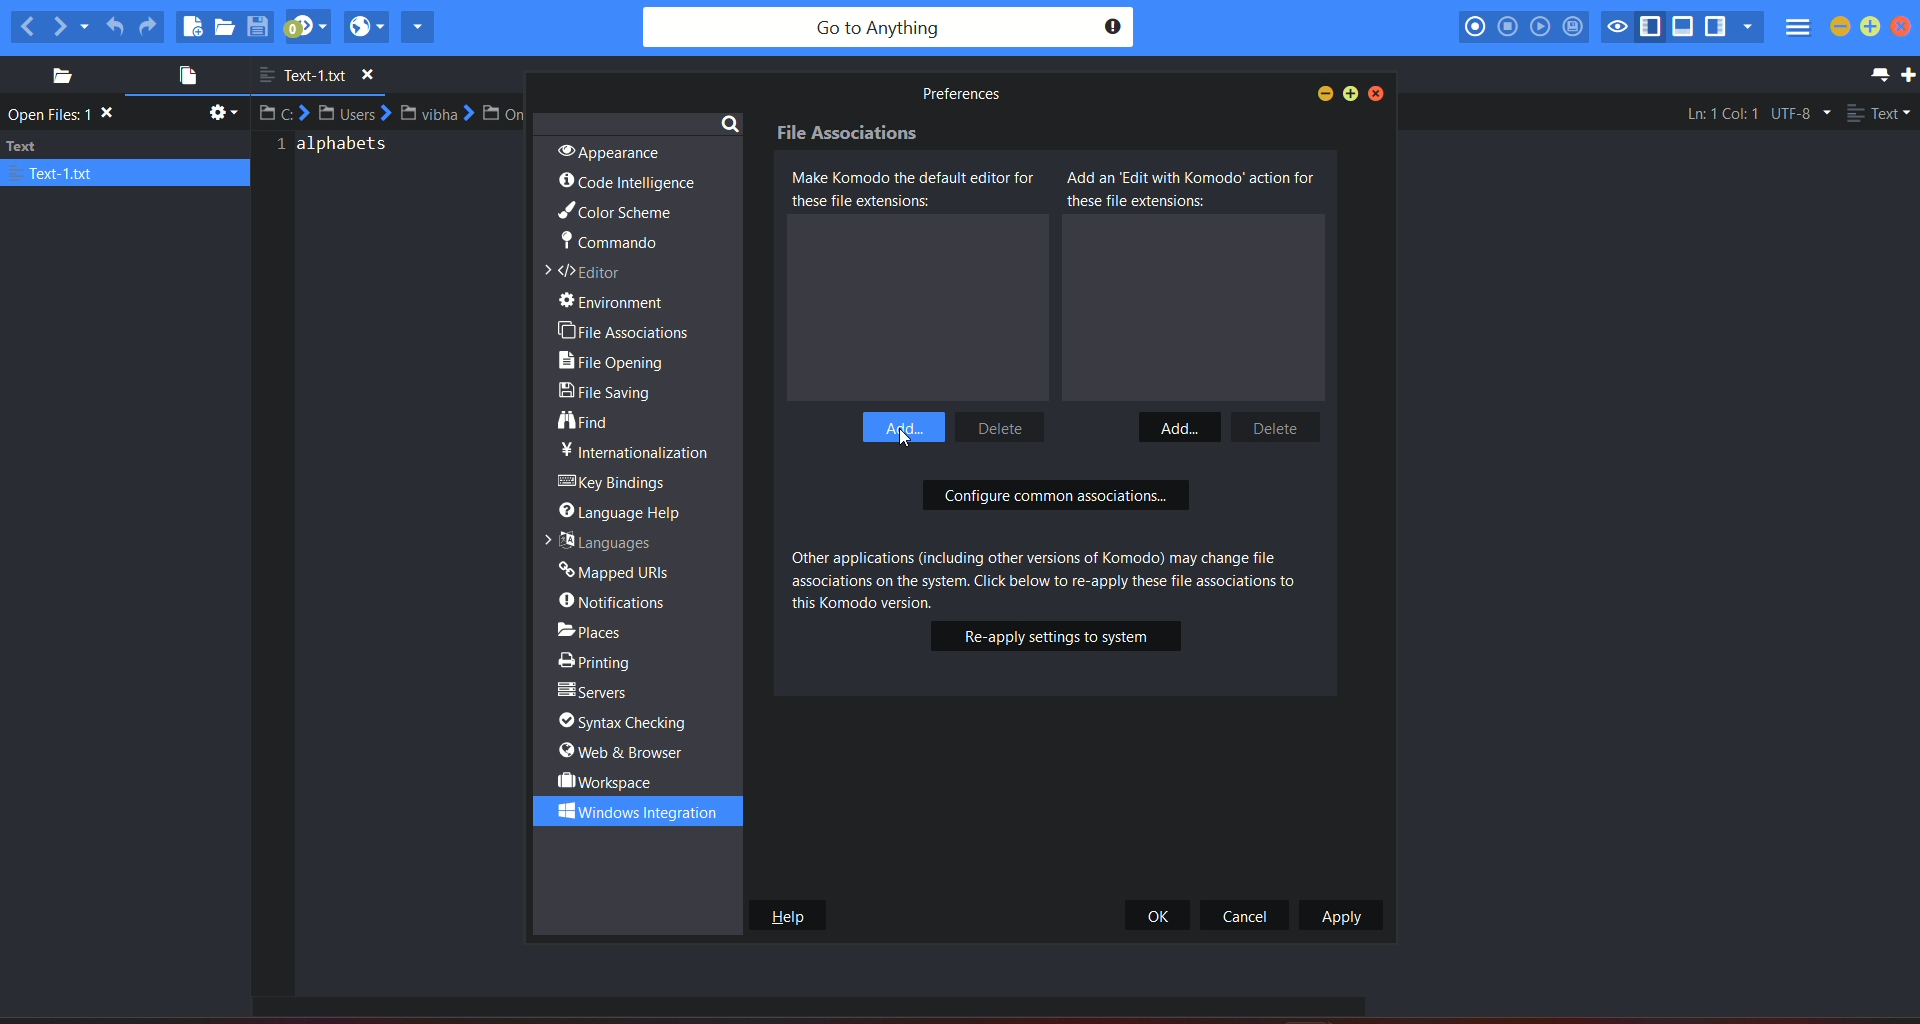  Describe the element at coordinates (635, 451) in the screenshot. I see `text` at that location.